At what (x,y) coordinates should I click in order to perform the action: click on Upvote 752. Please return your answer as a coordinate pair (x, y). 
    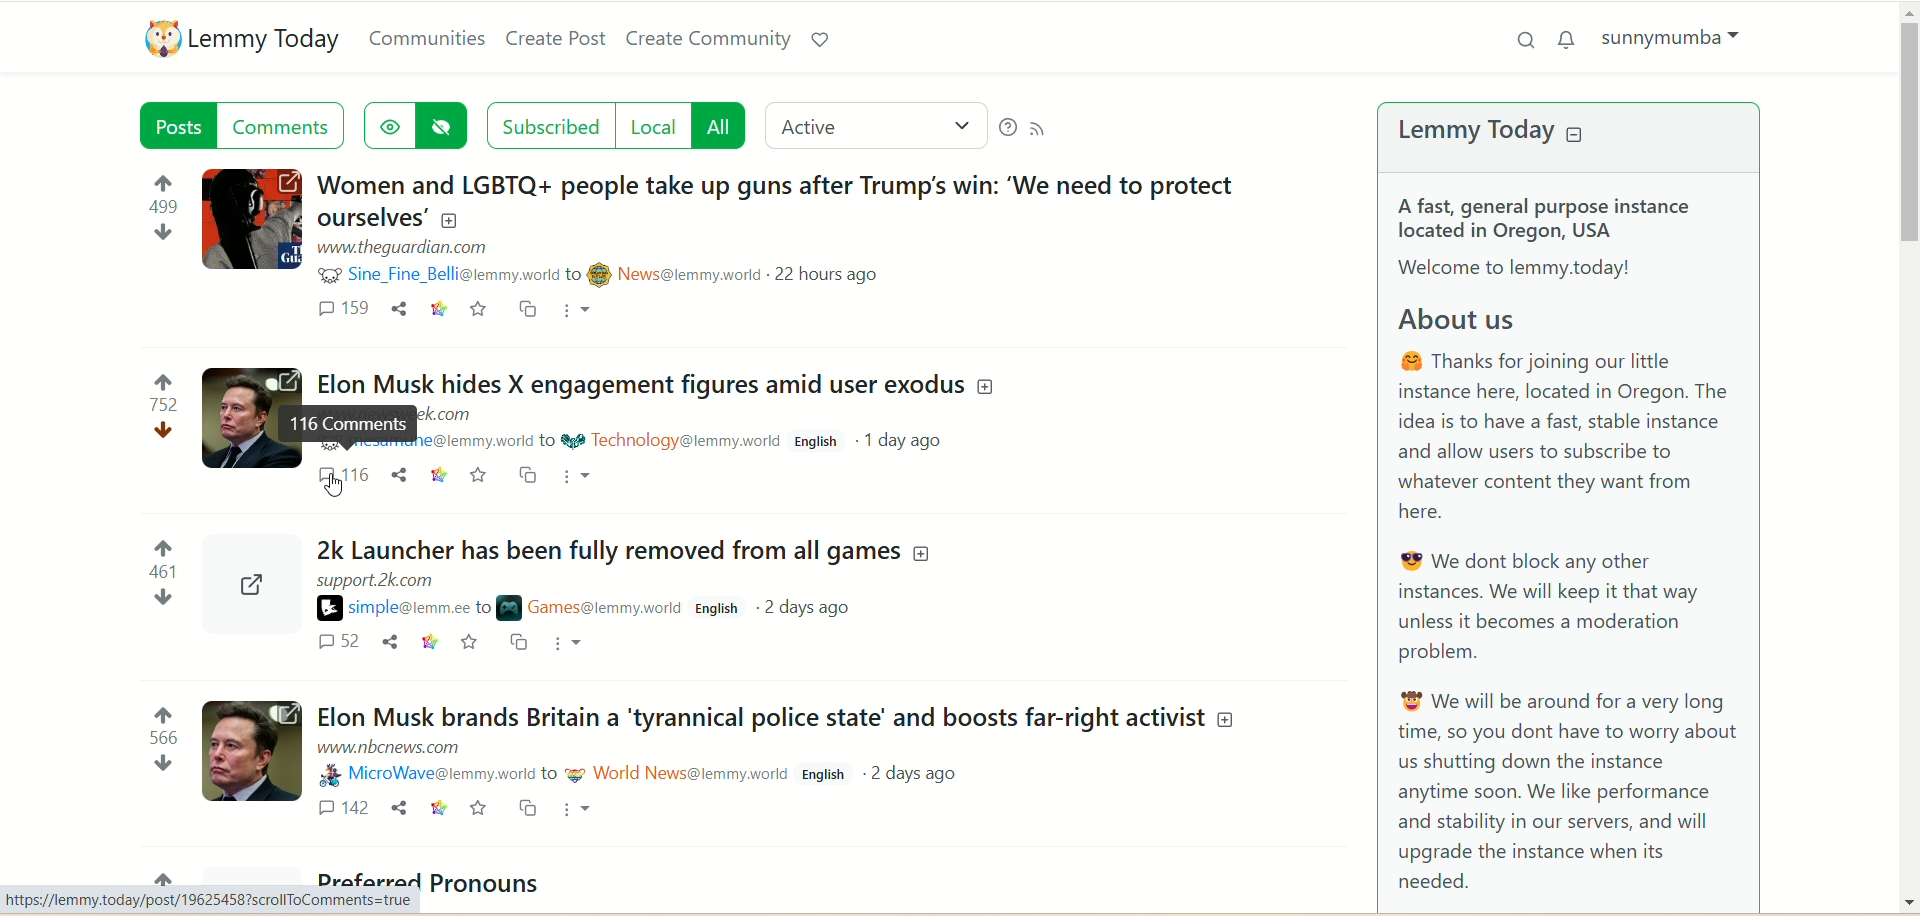
    Looking at the image, I should click on (164, 394).